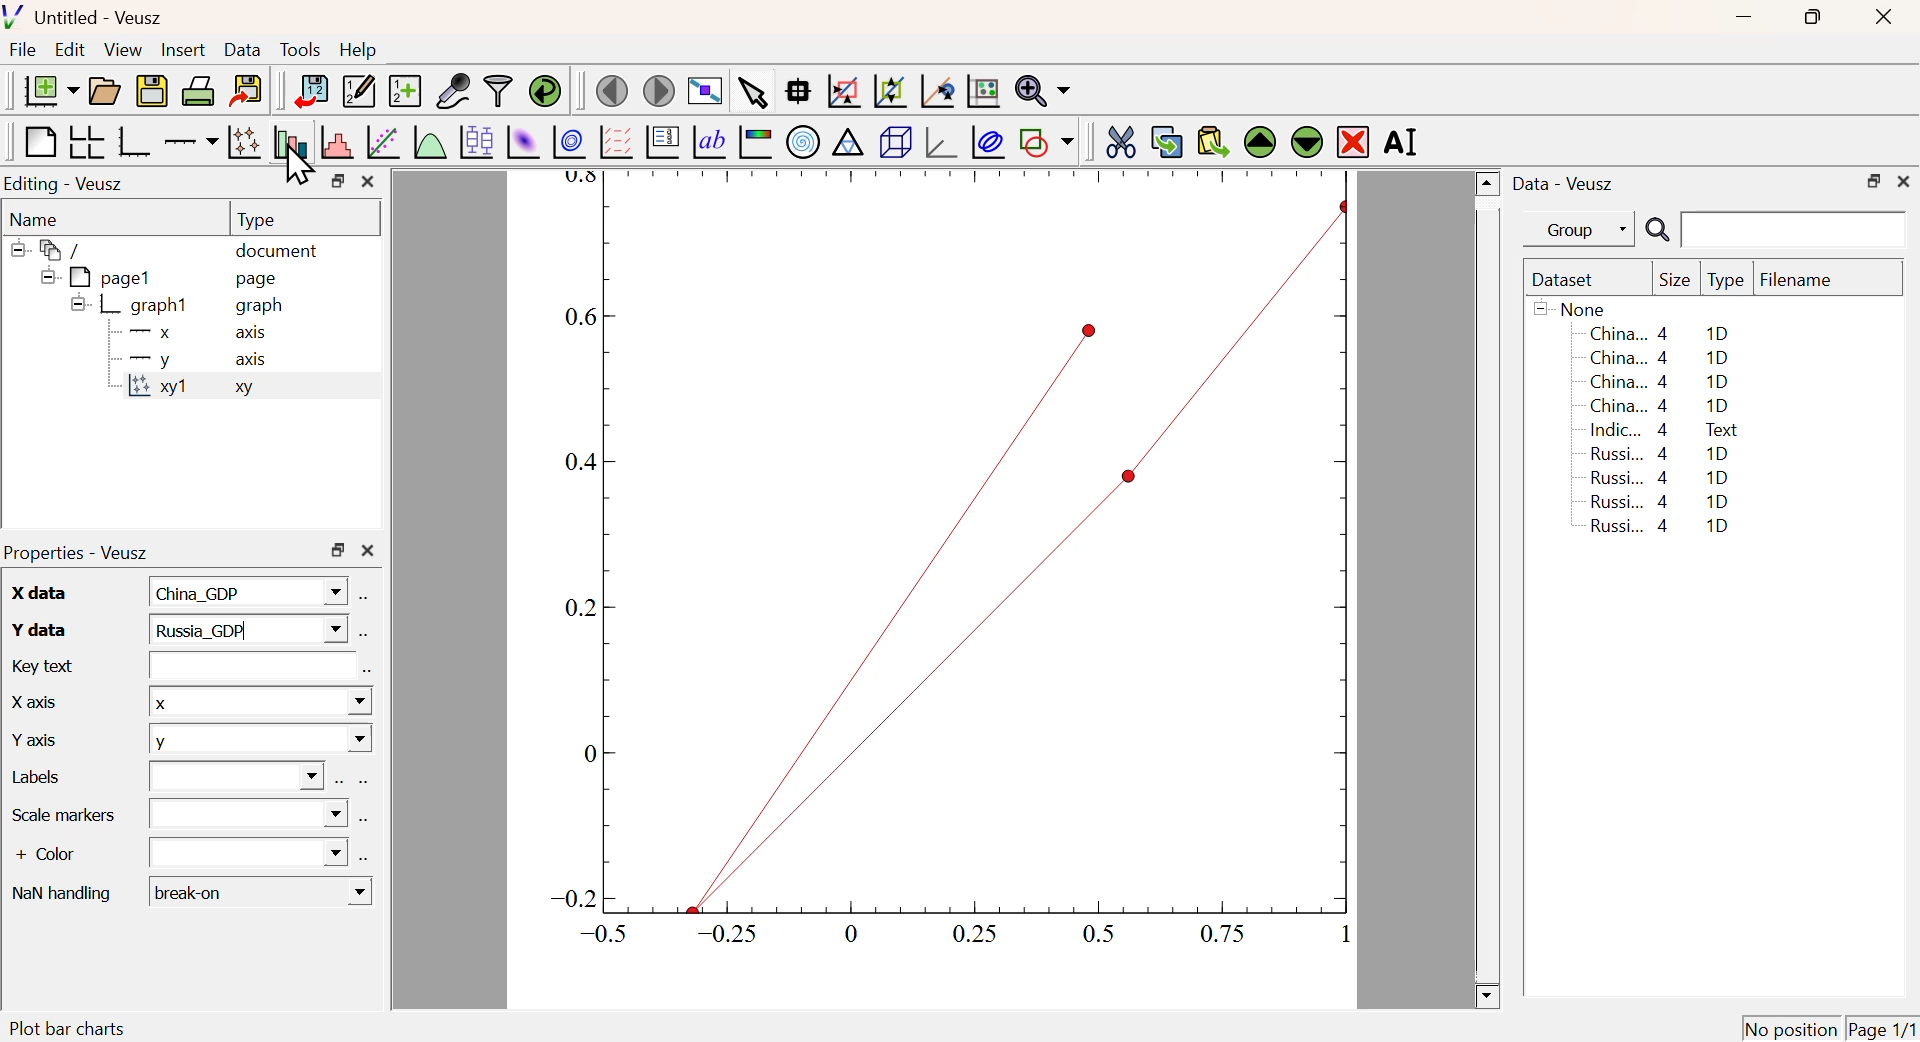  What do you see at coordinates (122, 51) in the screenshot?
I see `View` at bounding box center [122, 51].